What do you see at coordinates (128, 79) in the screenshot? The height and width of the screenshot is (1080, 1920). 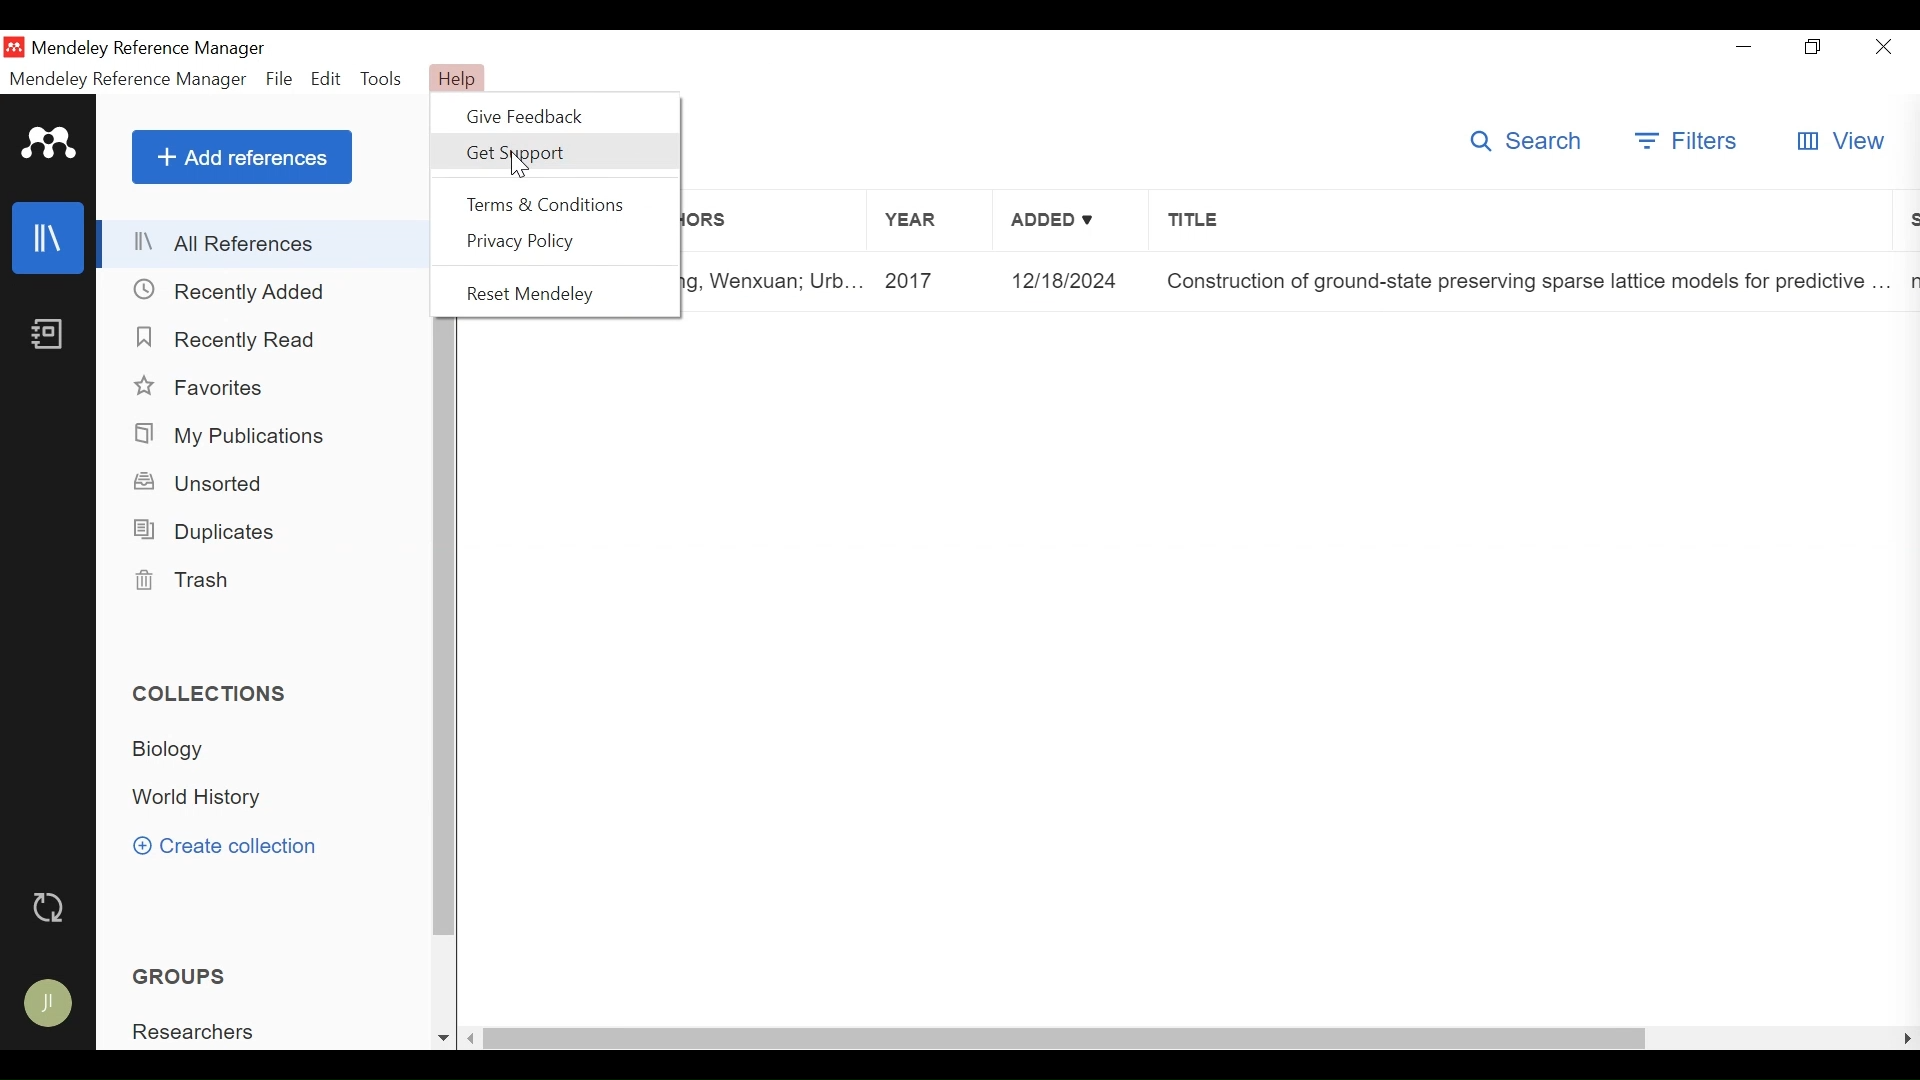 I see `Mendeley Reference Manager` at bounding box center [128, 79].